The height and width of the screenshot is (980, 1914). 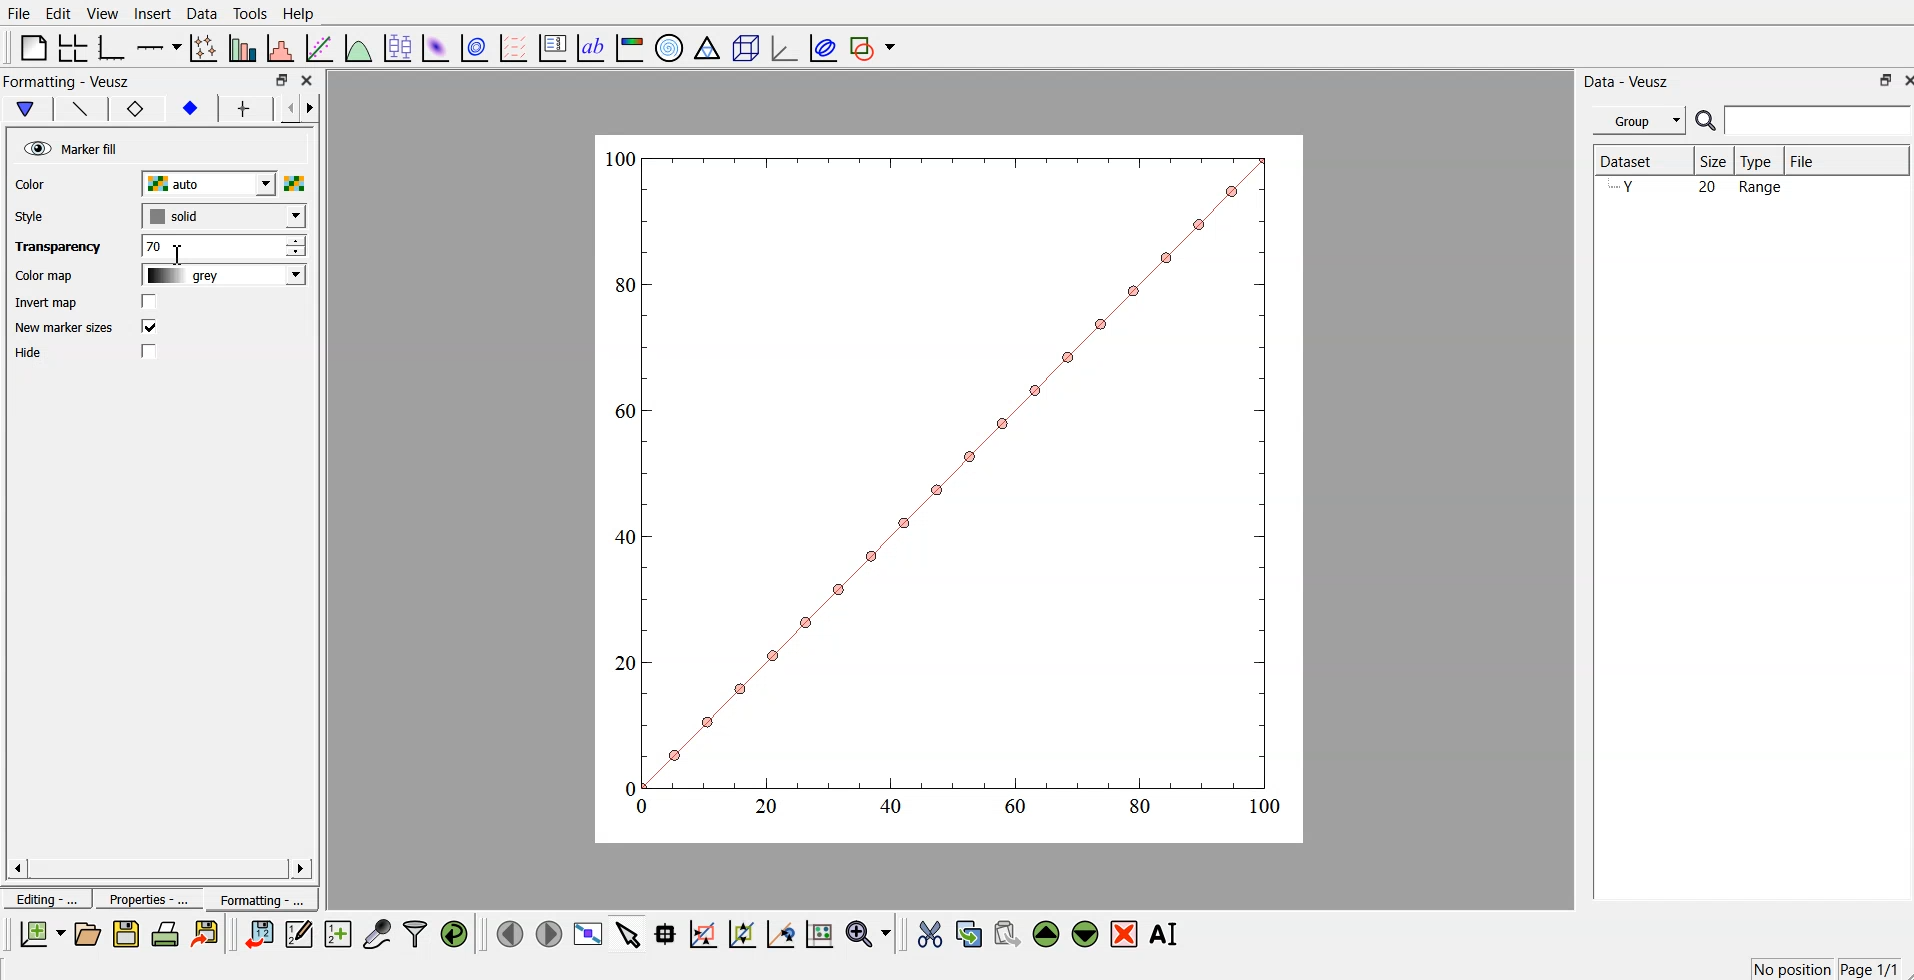 I want to click on line tool, so click(x=75, y=107).